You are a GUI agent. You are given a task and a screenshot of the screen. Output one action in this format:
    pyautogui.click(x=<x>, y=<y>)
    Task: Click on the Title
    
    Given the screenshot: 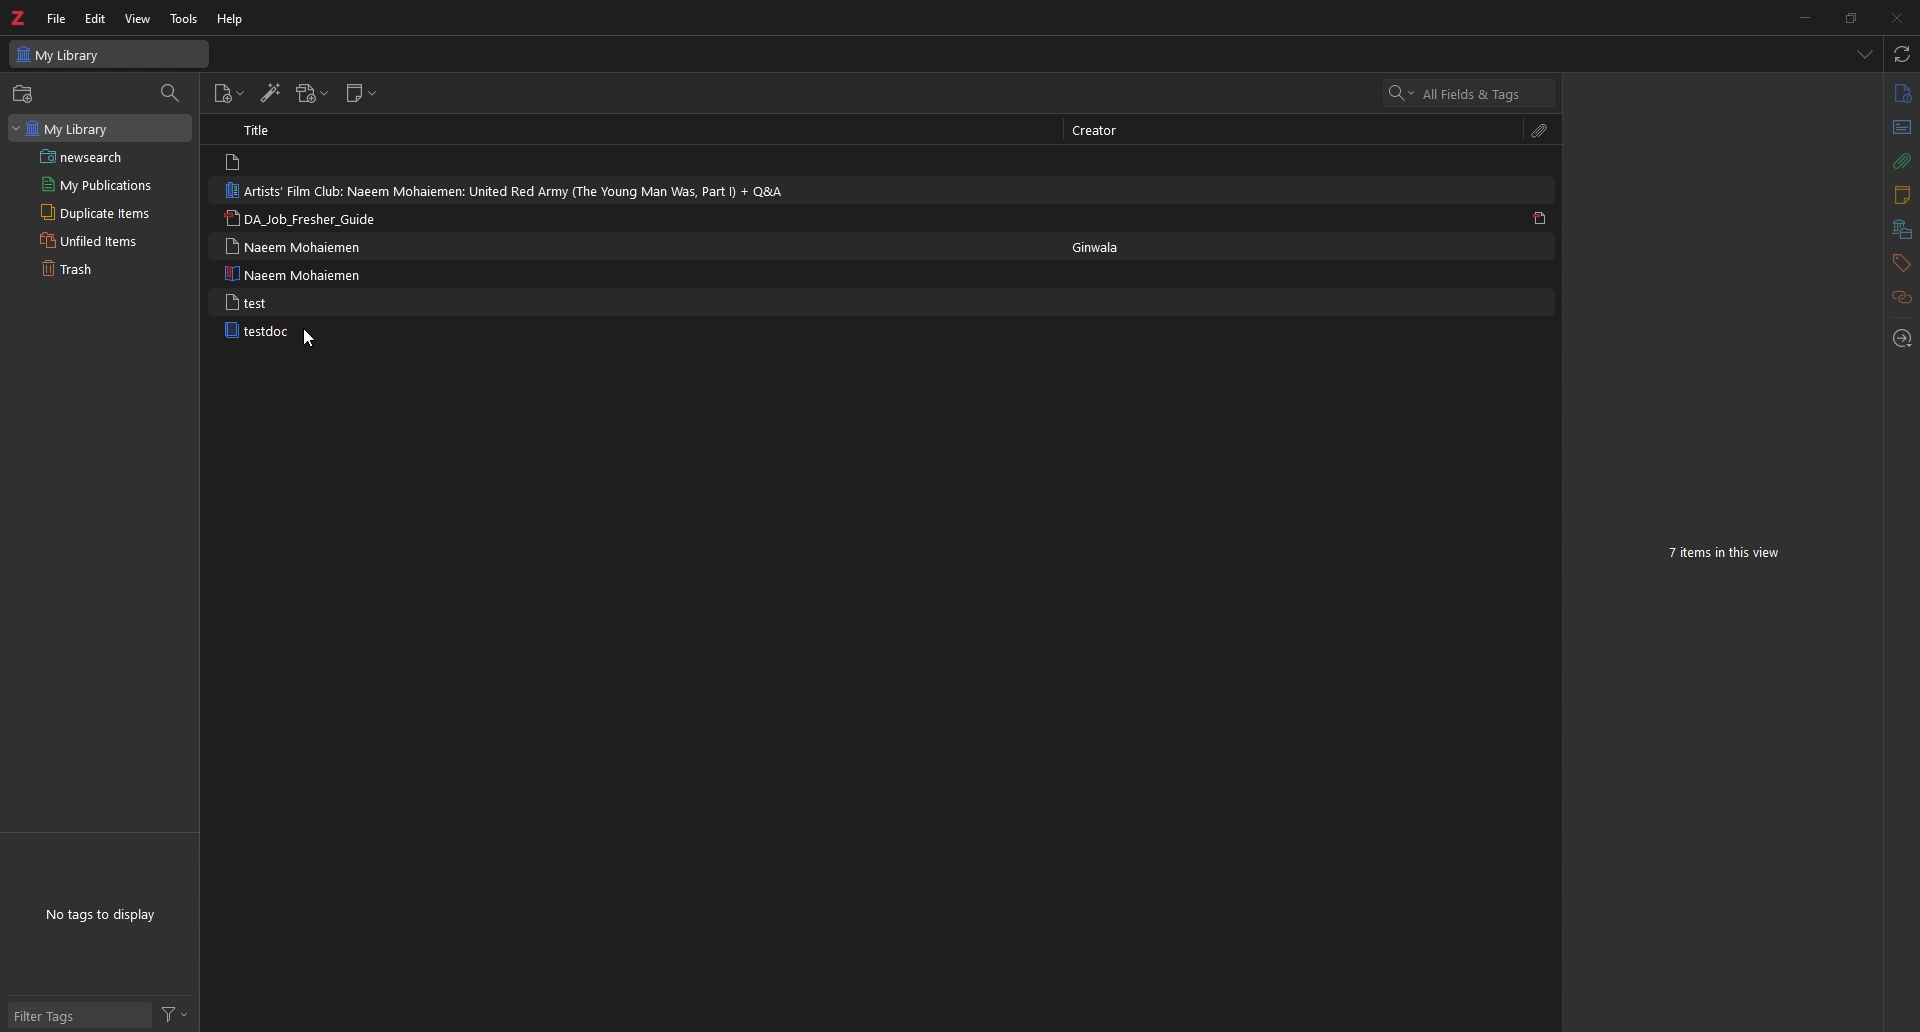 What is the action you would take?
    pyautogui.click(x=260, y=130)
    